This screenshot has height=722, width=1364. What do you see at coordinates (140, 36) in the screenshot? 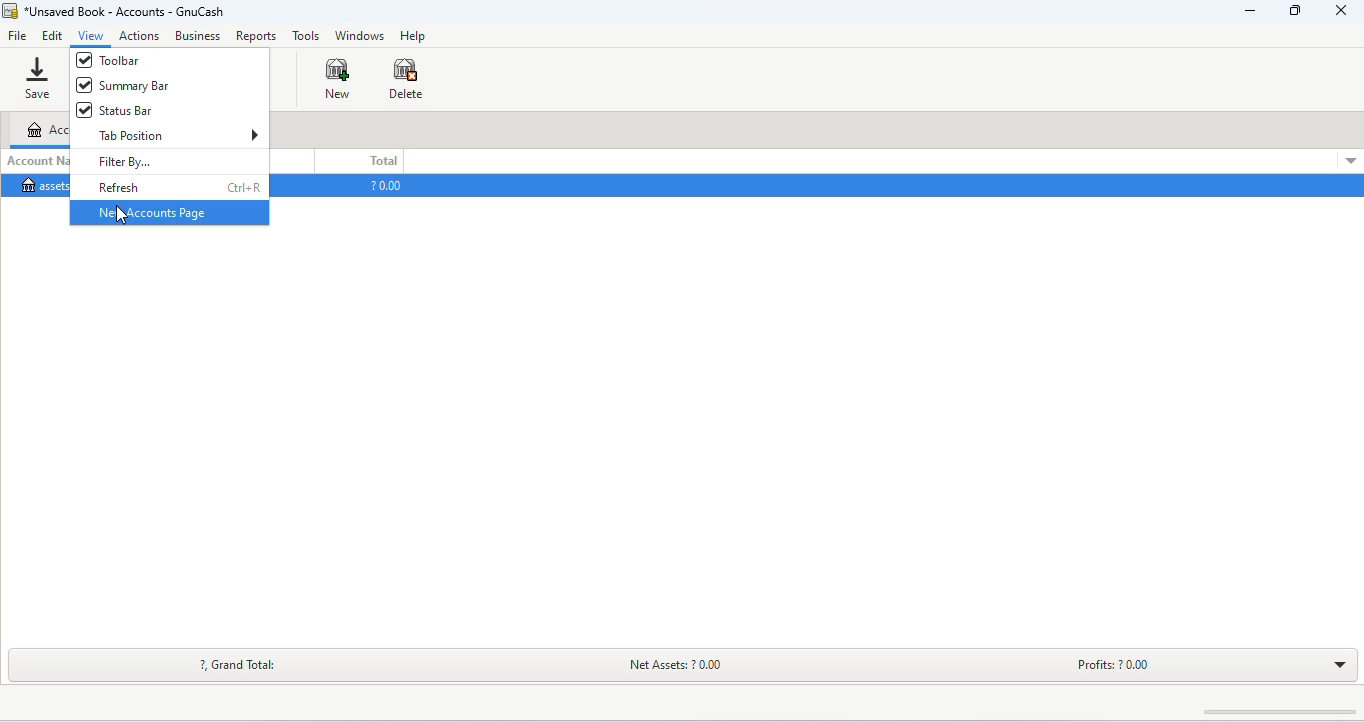
I see `actions` at bounding box center [140, 36].